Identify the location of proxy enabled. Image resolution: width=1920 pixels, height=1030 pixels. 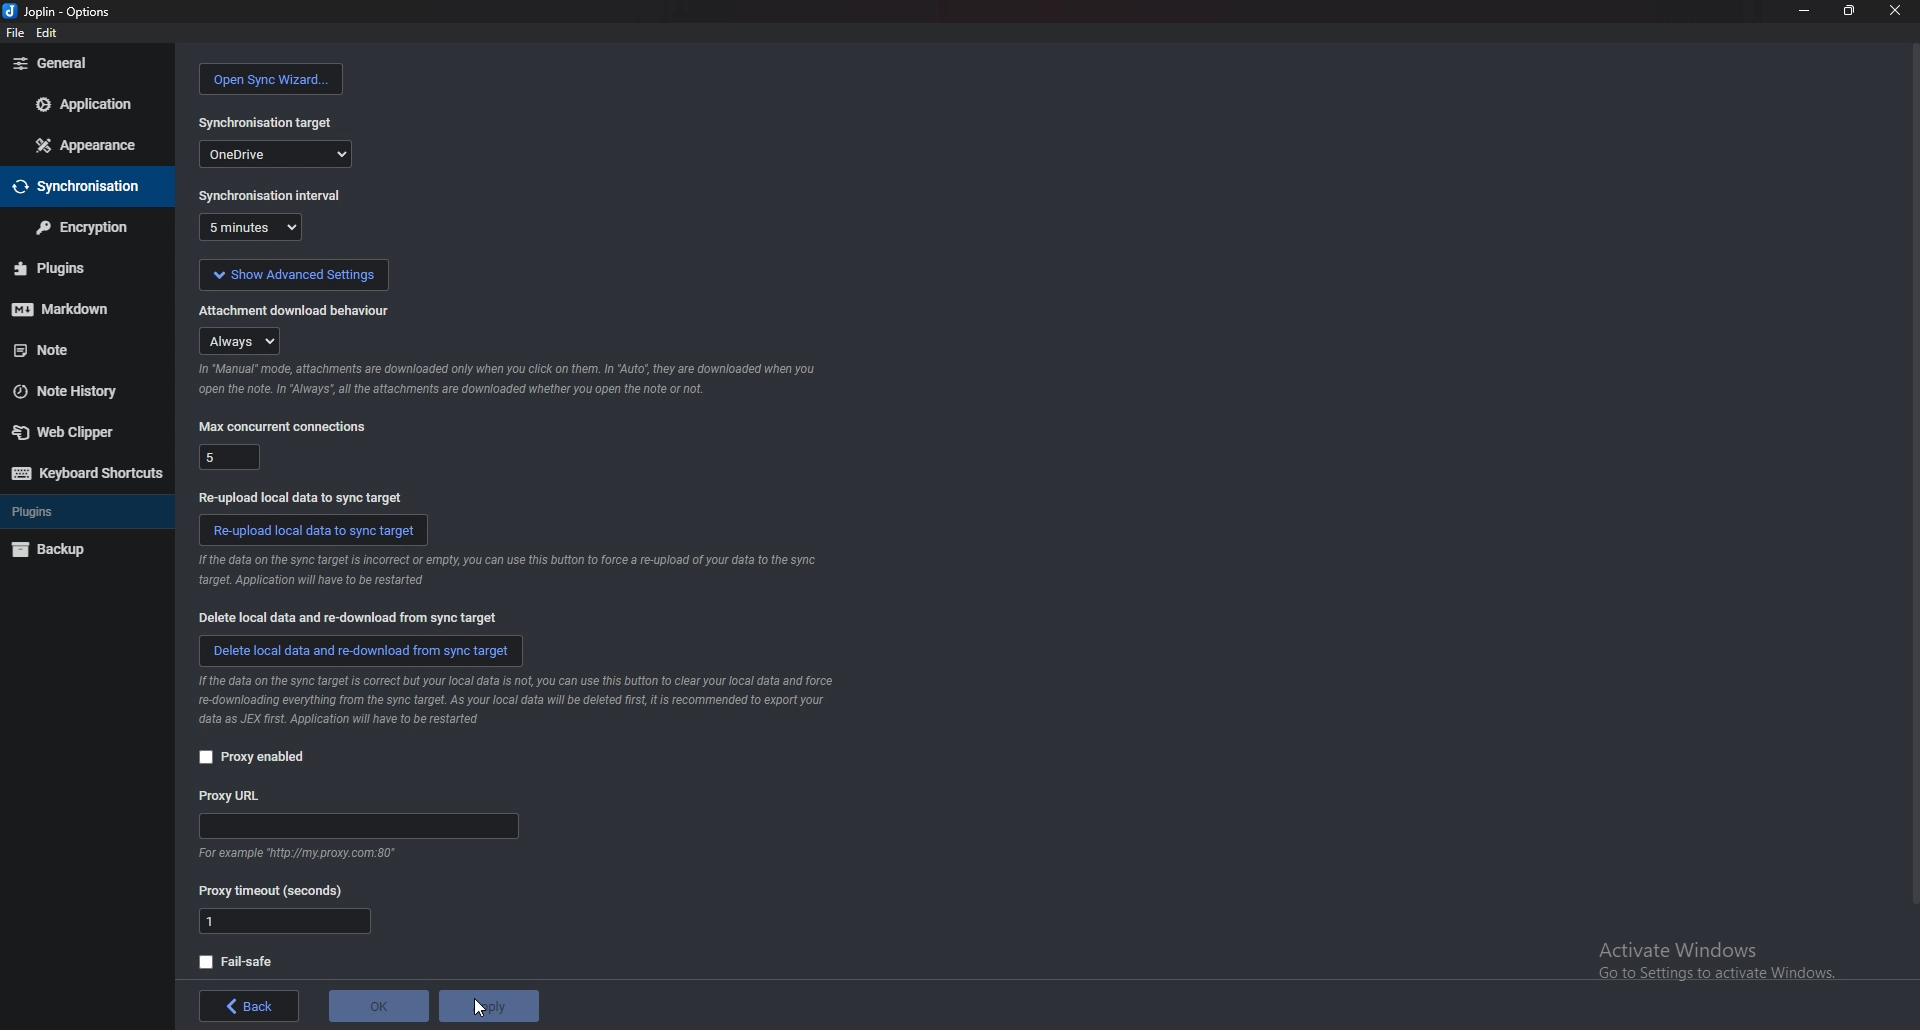
(257, 757).